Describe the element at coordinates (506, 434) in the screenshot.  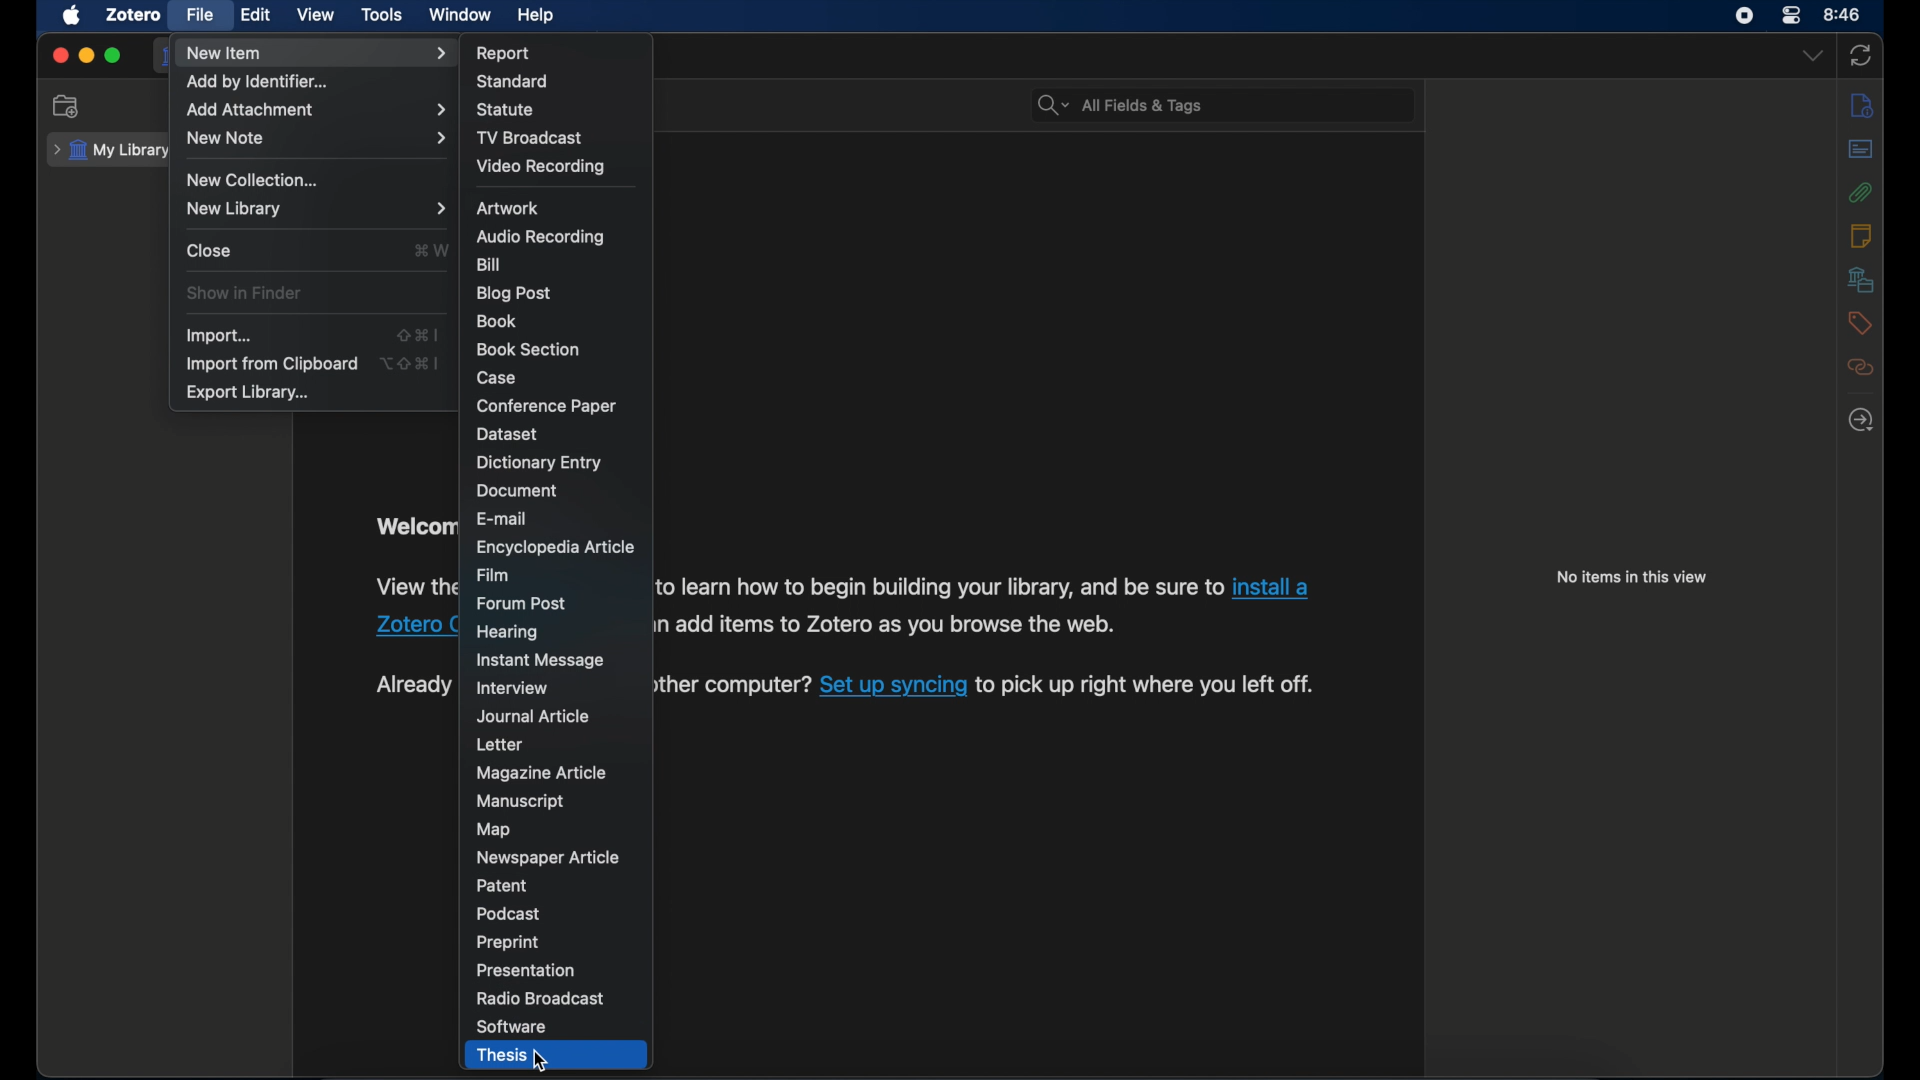
I see `dataset` at that location.